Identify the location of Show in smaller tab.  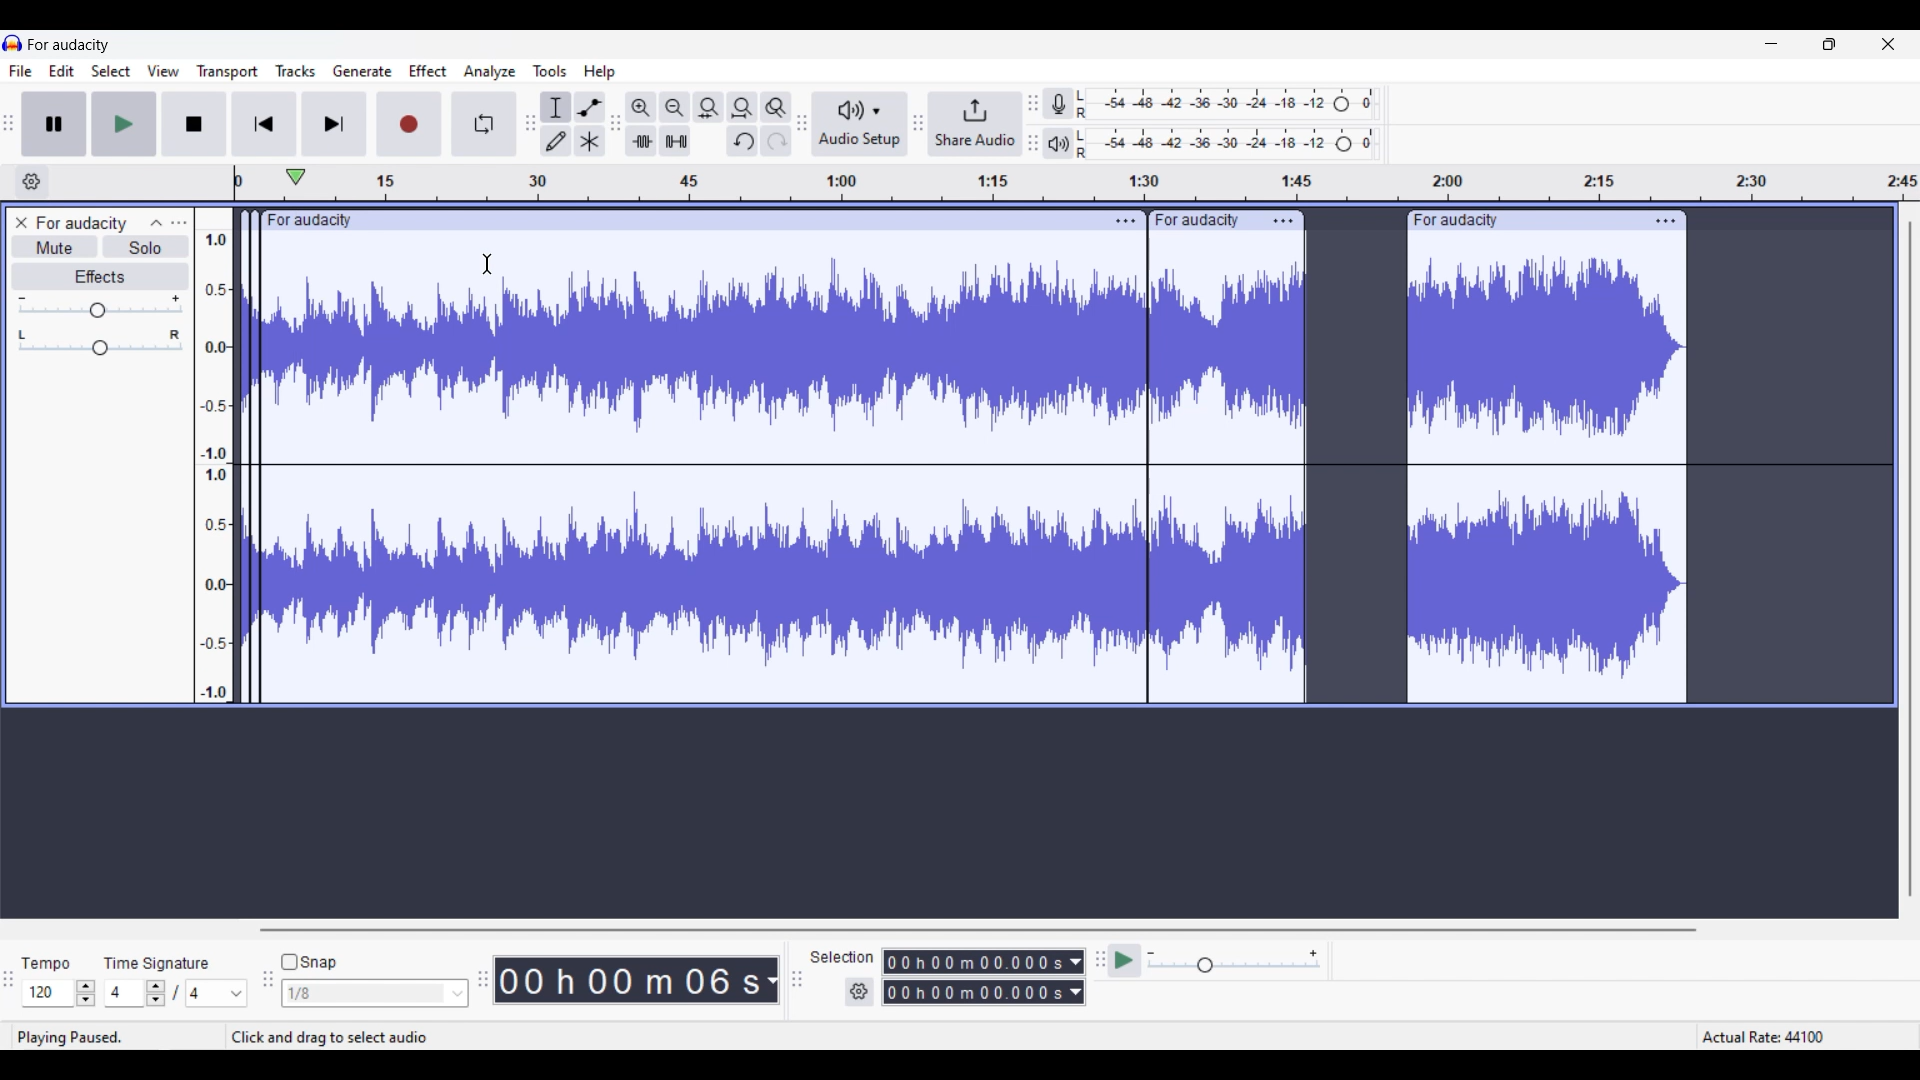
(1829, 44).